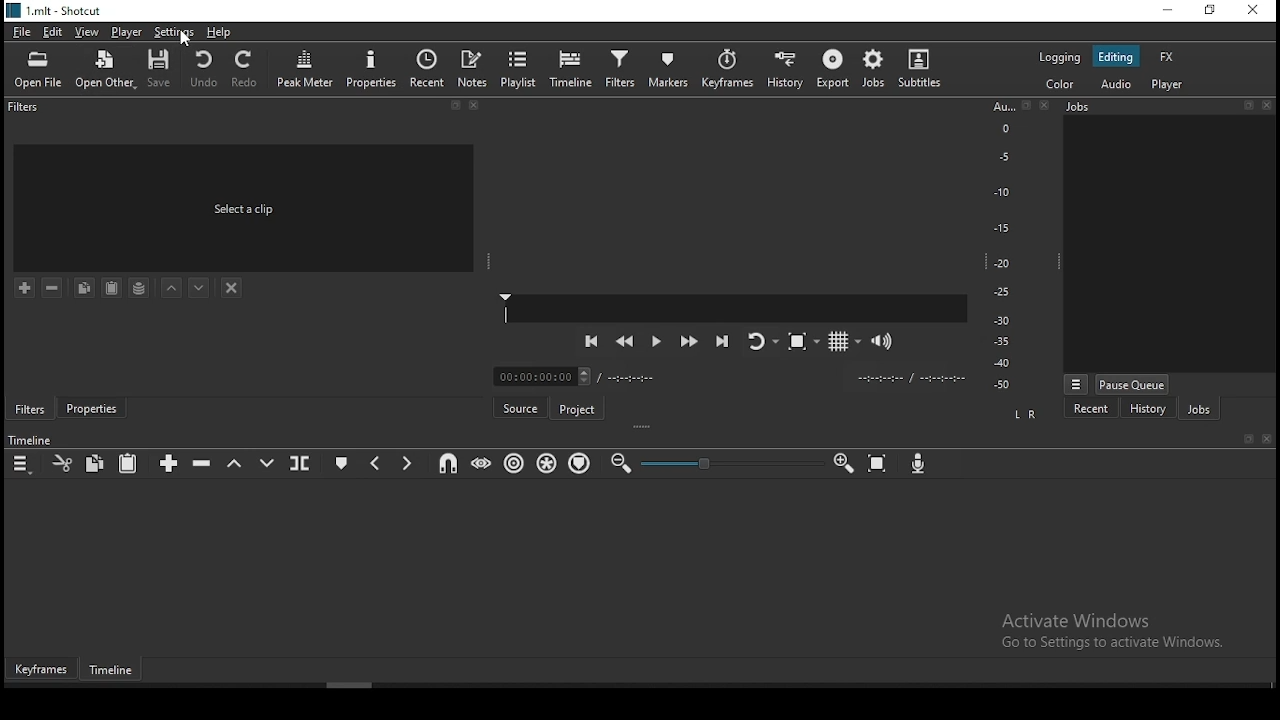 The height and width of the screenshot is (720, 1280). I want to click on edit, so click(55, 33).